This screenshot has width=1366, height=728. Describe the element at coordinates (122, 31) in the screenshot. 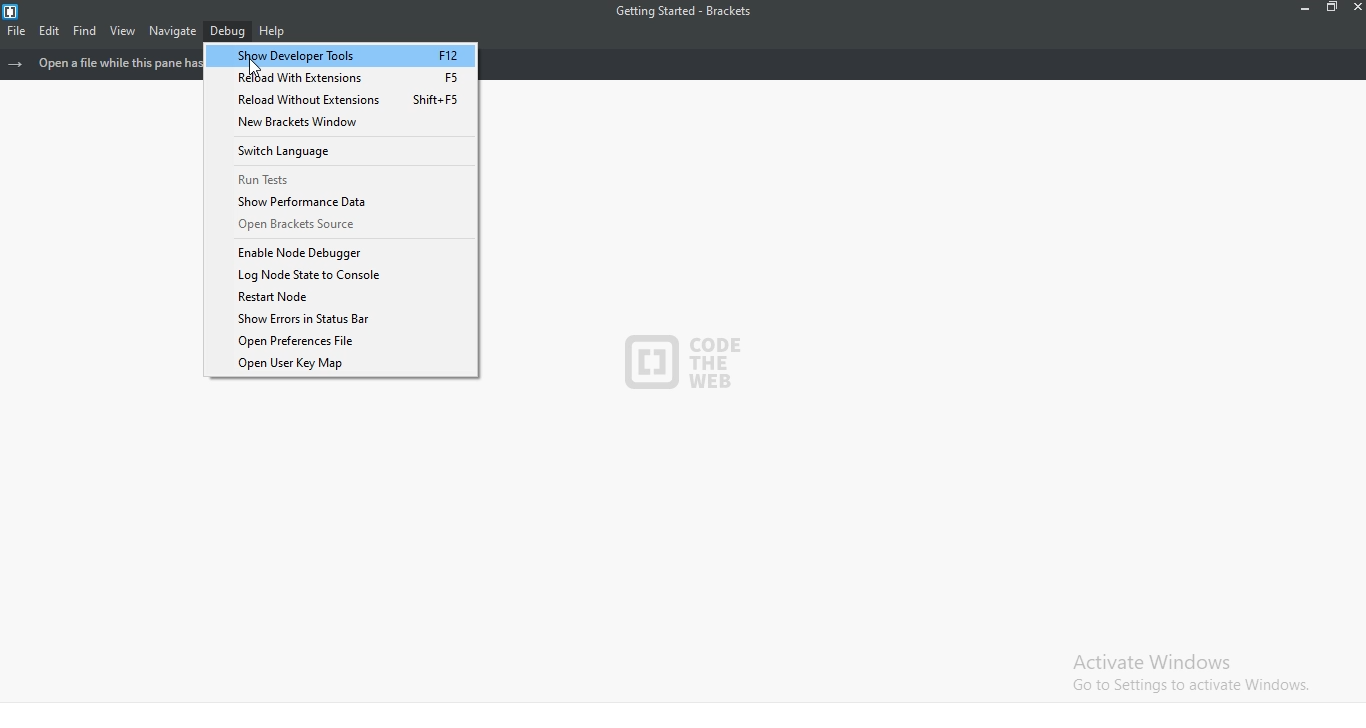

I see `view` at that location.